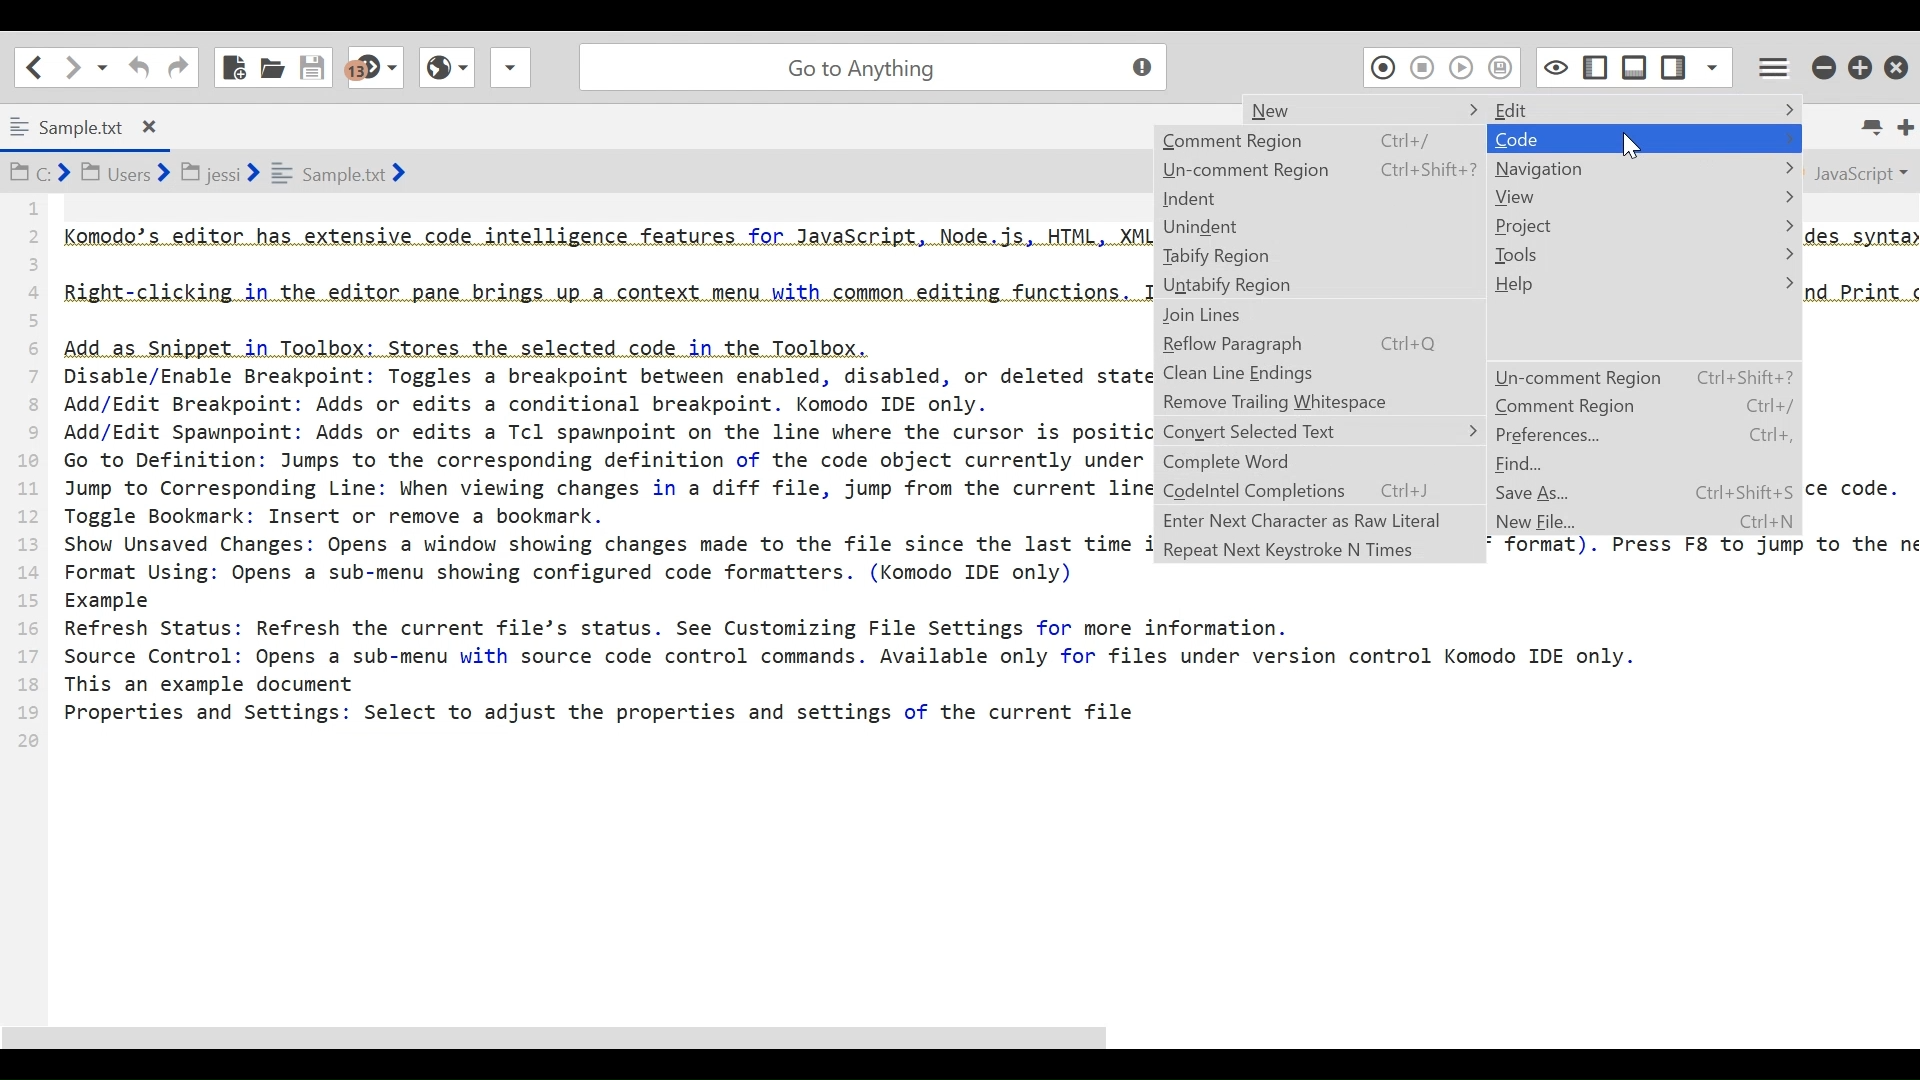 The height and width of the screenshot is (1080, 1920). I want to click on Current Tab, so click(90, 124).